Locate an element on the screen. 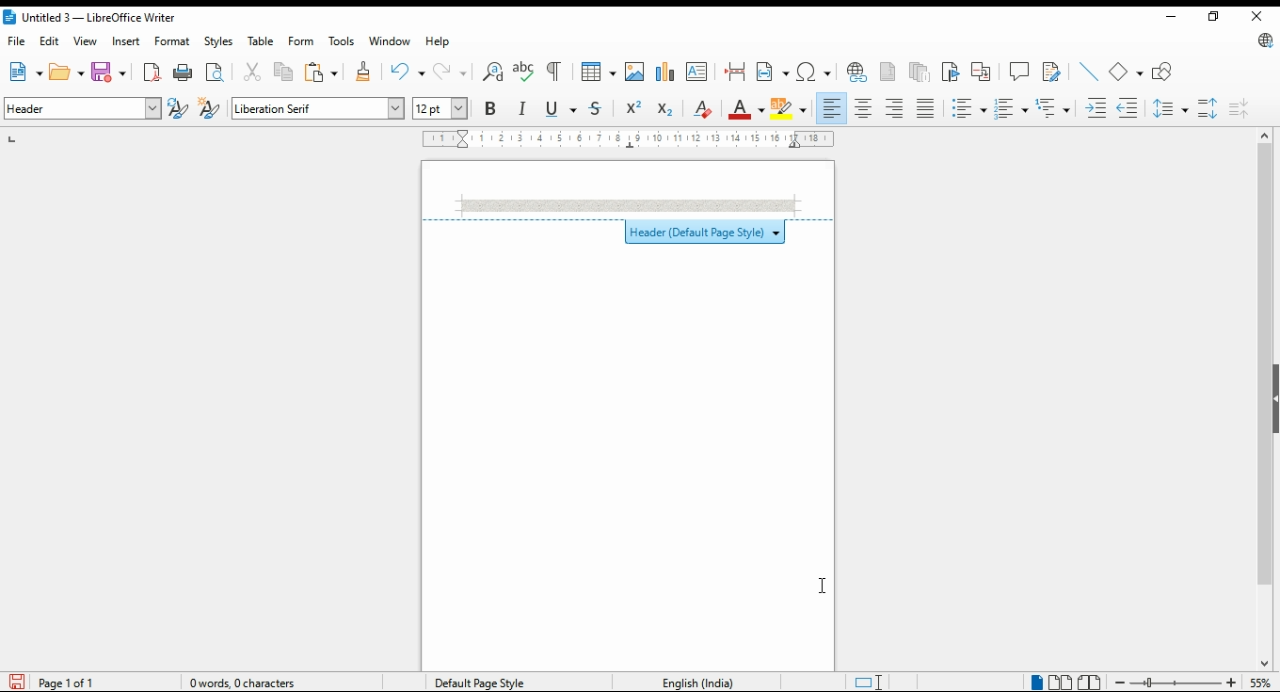 The height and width of the screenshot is (692, 1280). copy is located at coordinates (285, 73).